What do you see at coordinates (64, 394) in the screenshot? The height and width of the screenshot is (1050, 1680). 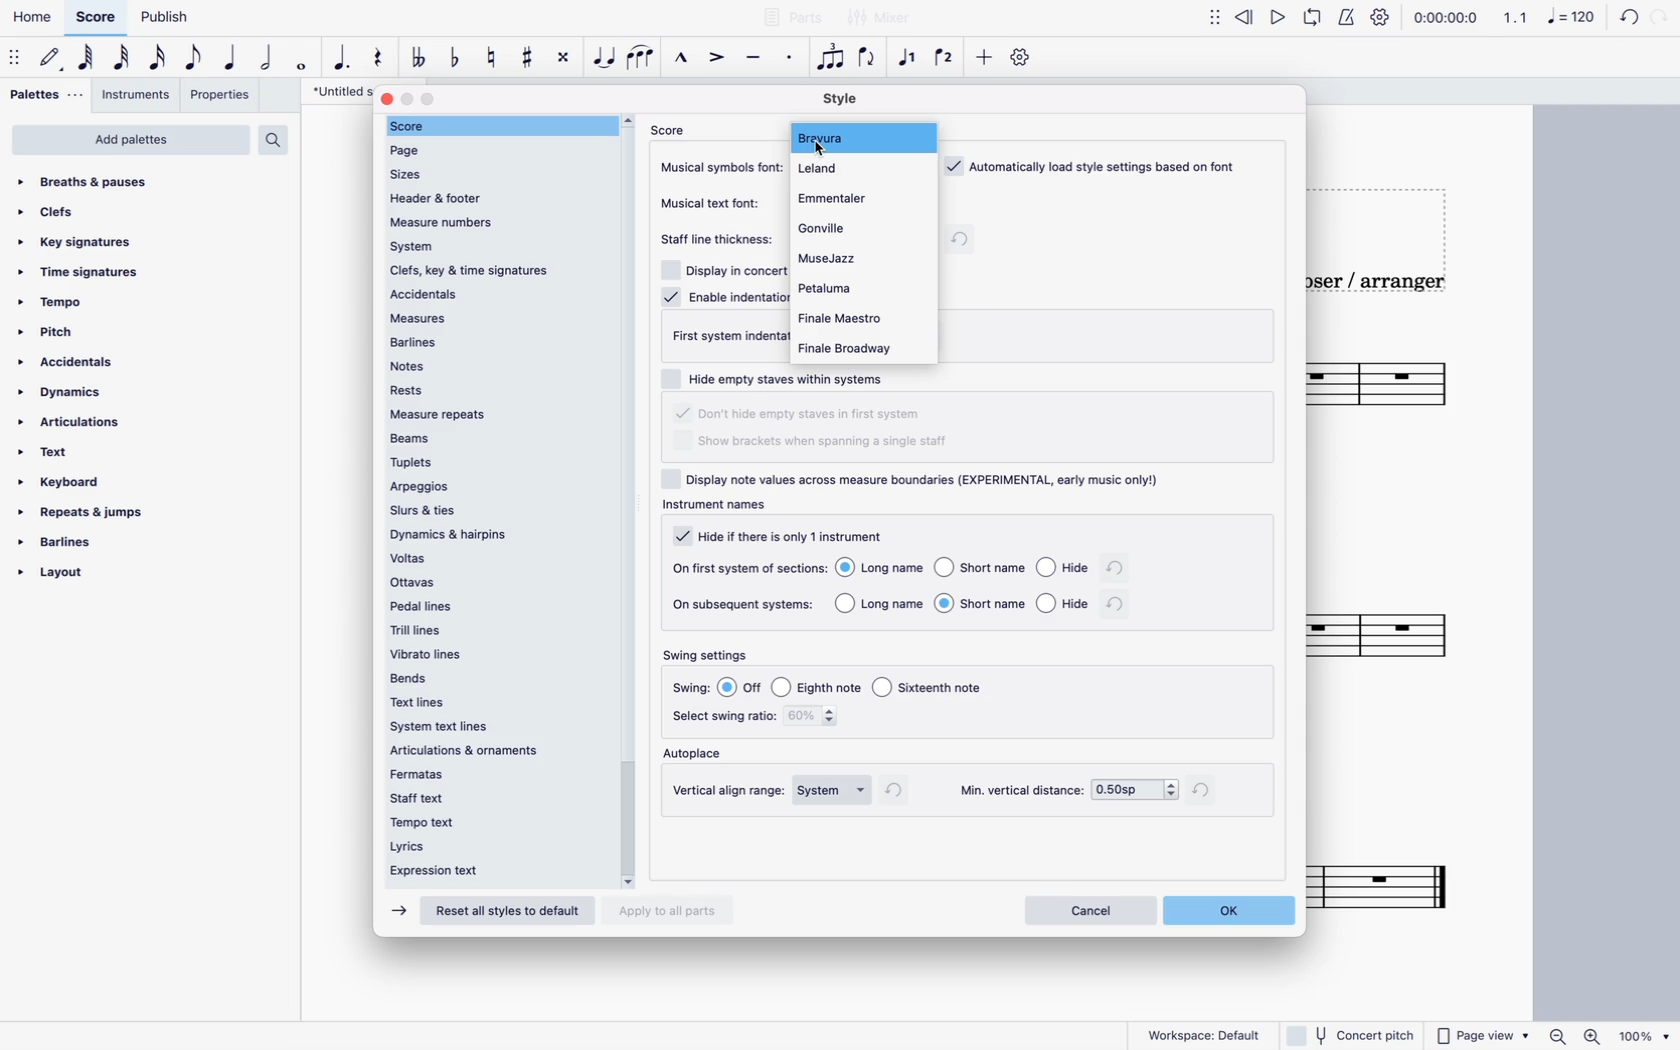 I see `dynamics` at bounding box center [64, 394].